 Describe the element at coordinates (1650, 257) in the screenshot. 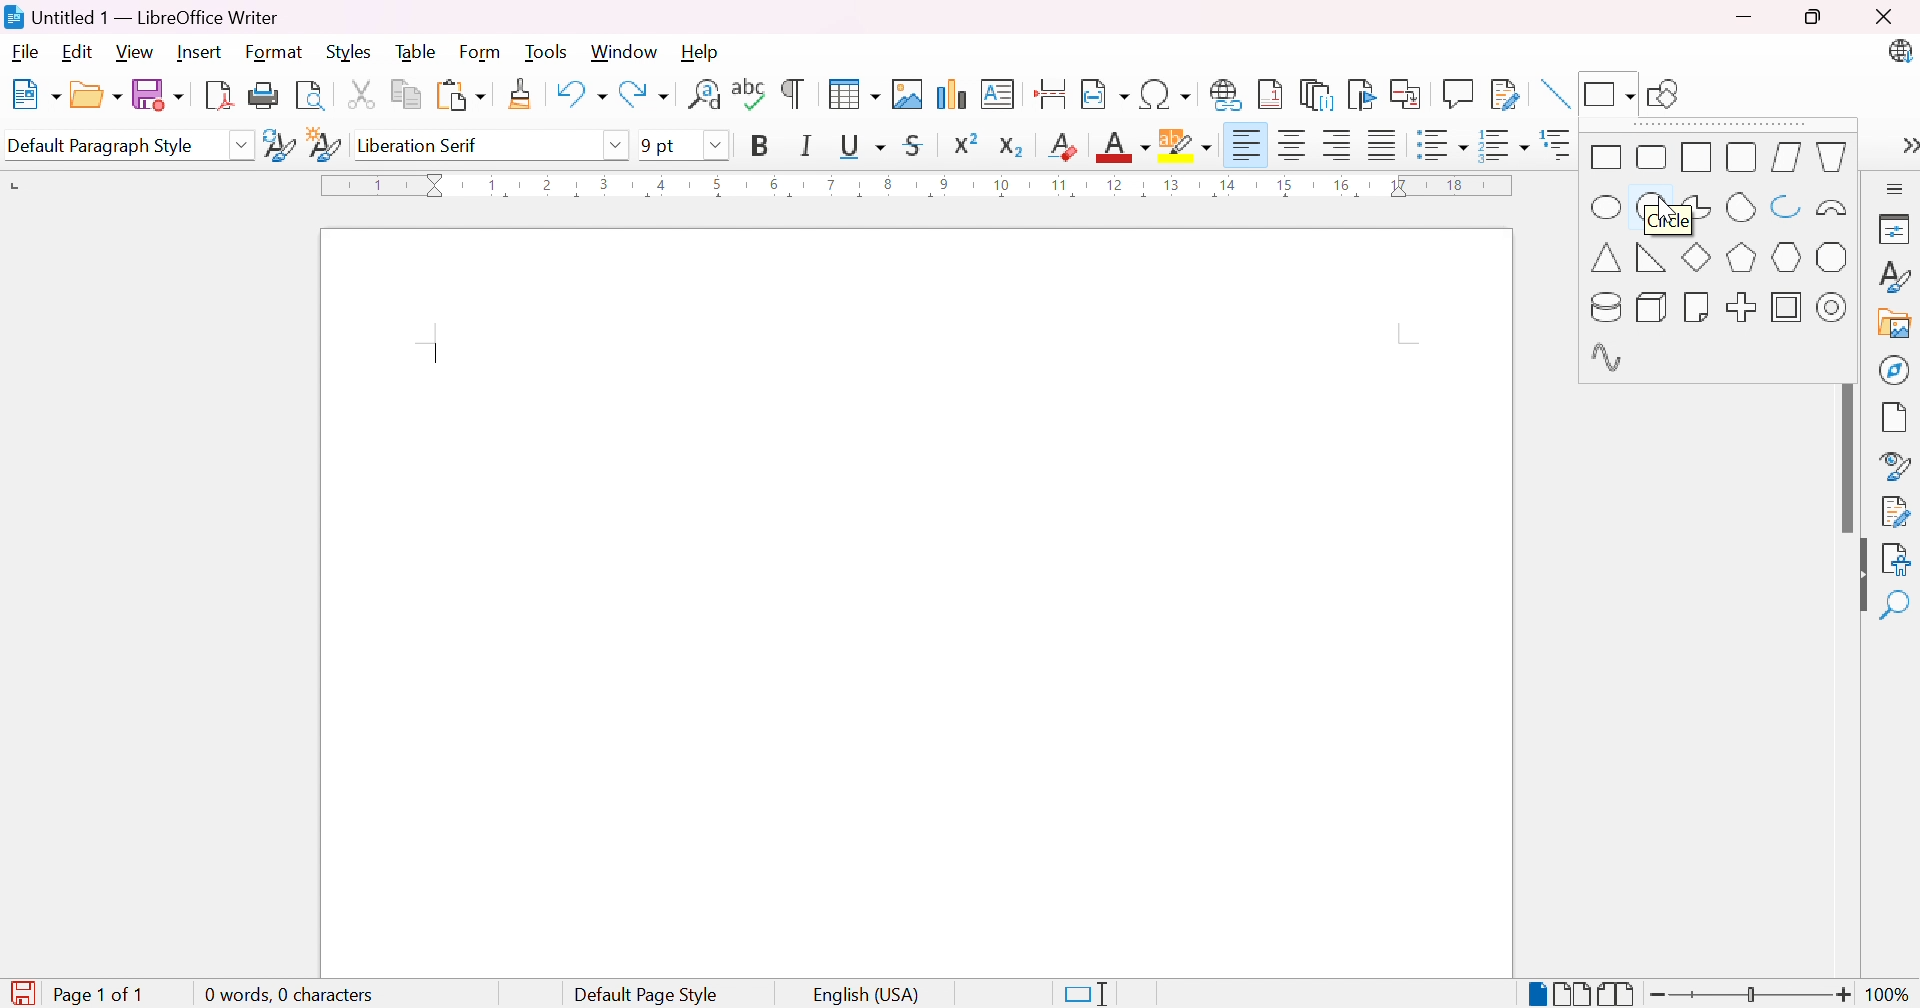

I see `Right triangle` at that location.